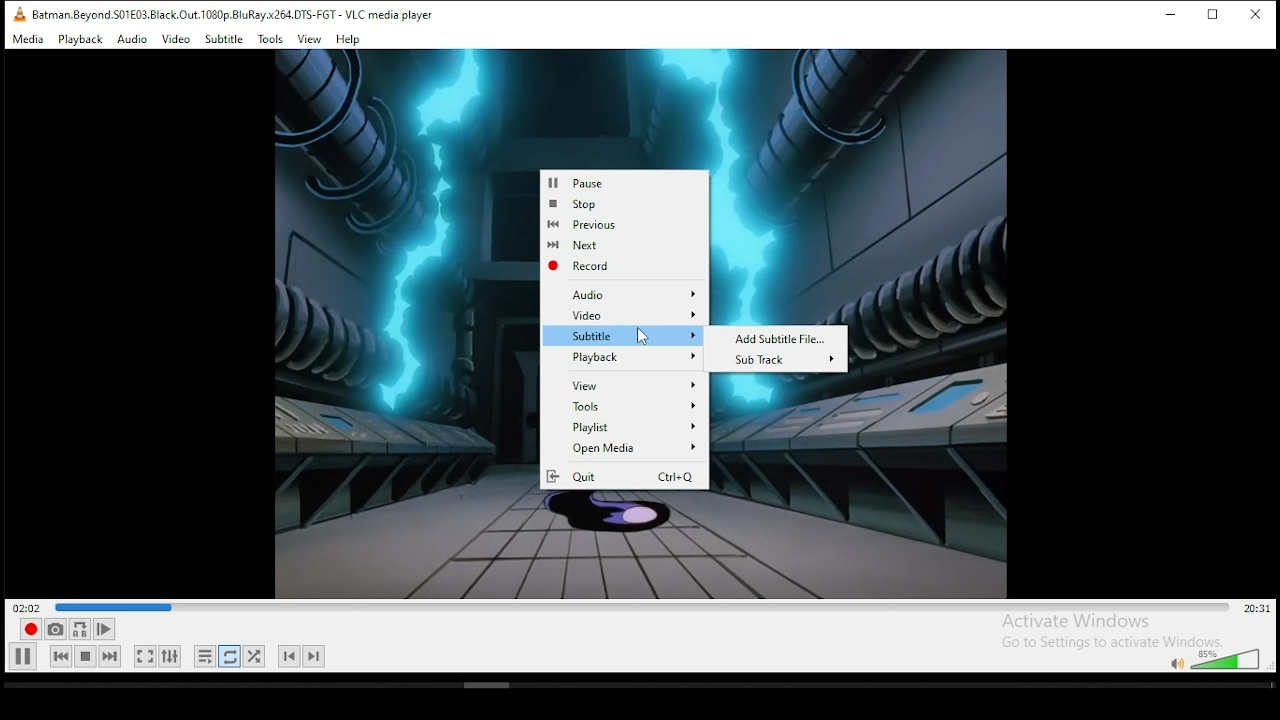 This screenshot has width=1280, height=720. What do you see at coordinates (229, 656) in the screenshot?
I see `click to toggle between loop all, loop one, and no loop` at bounding box center [229, 656].